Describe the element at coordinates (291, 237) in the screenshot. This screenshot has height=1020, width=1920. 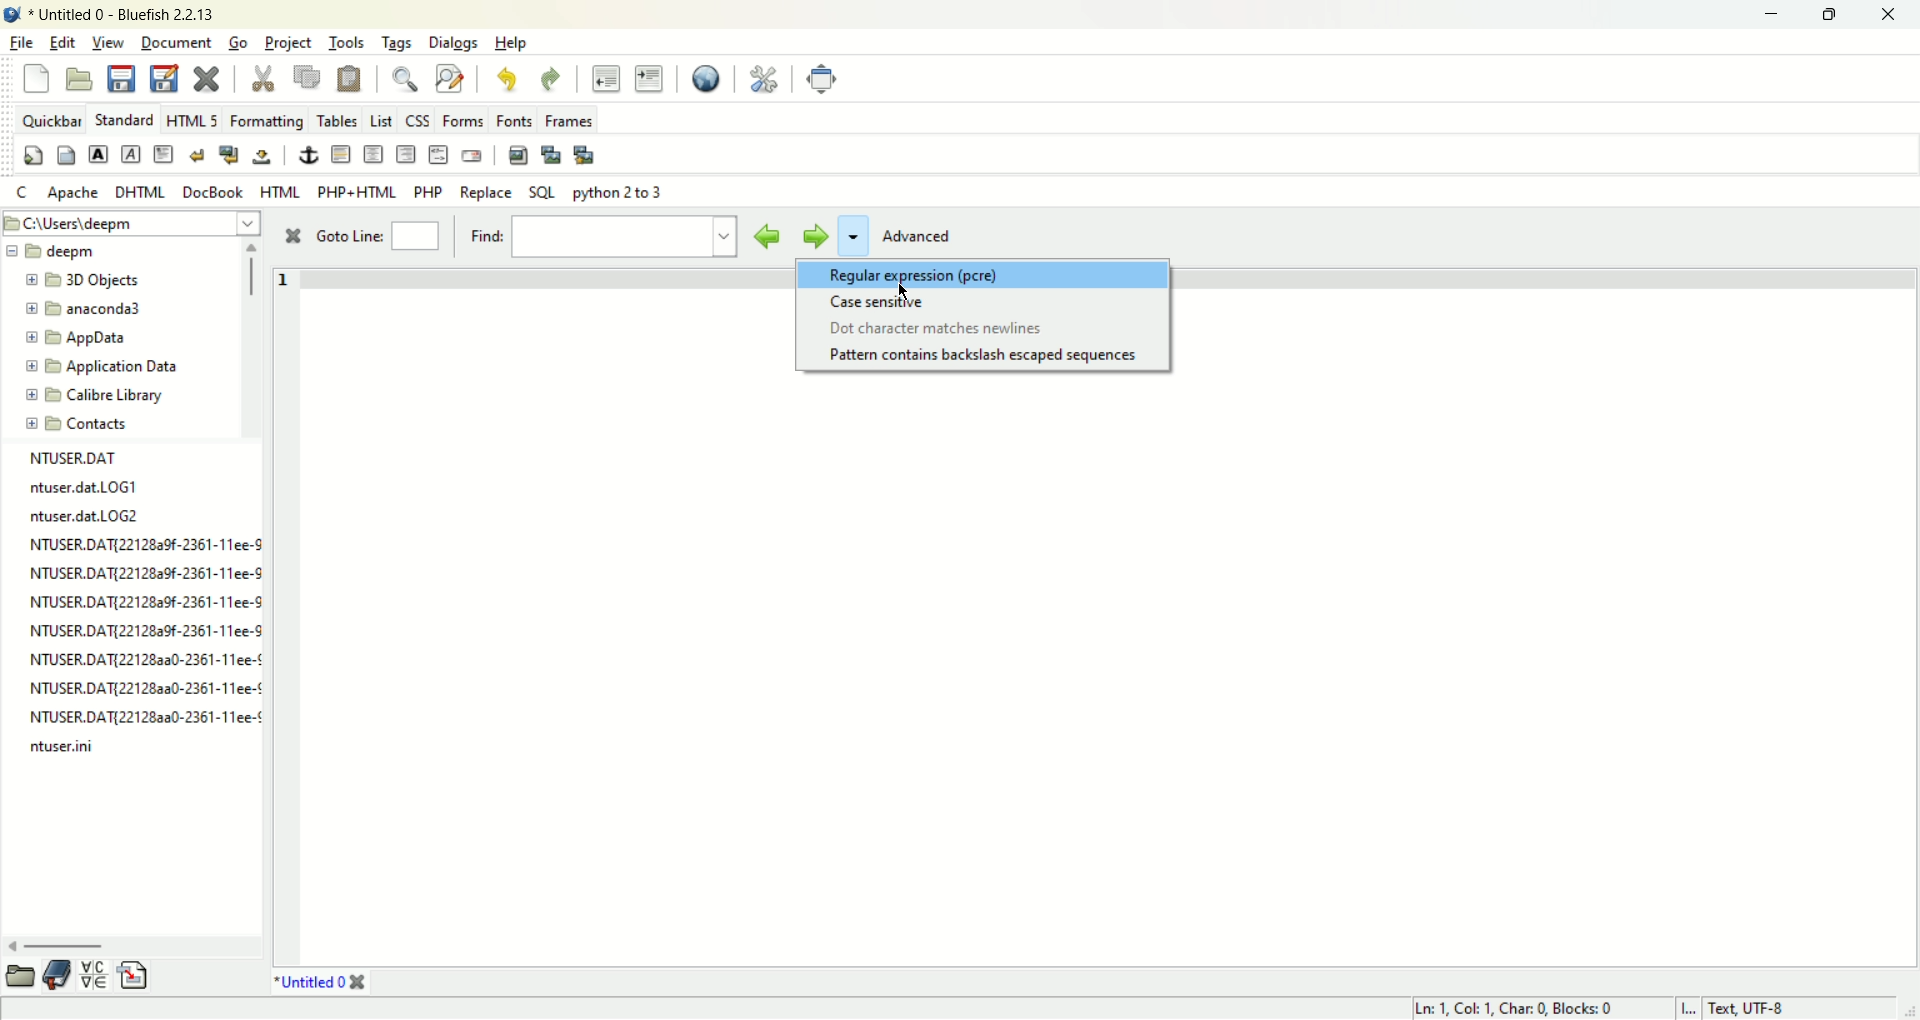
I see `close` at that location.